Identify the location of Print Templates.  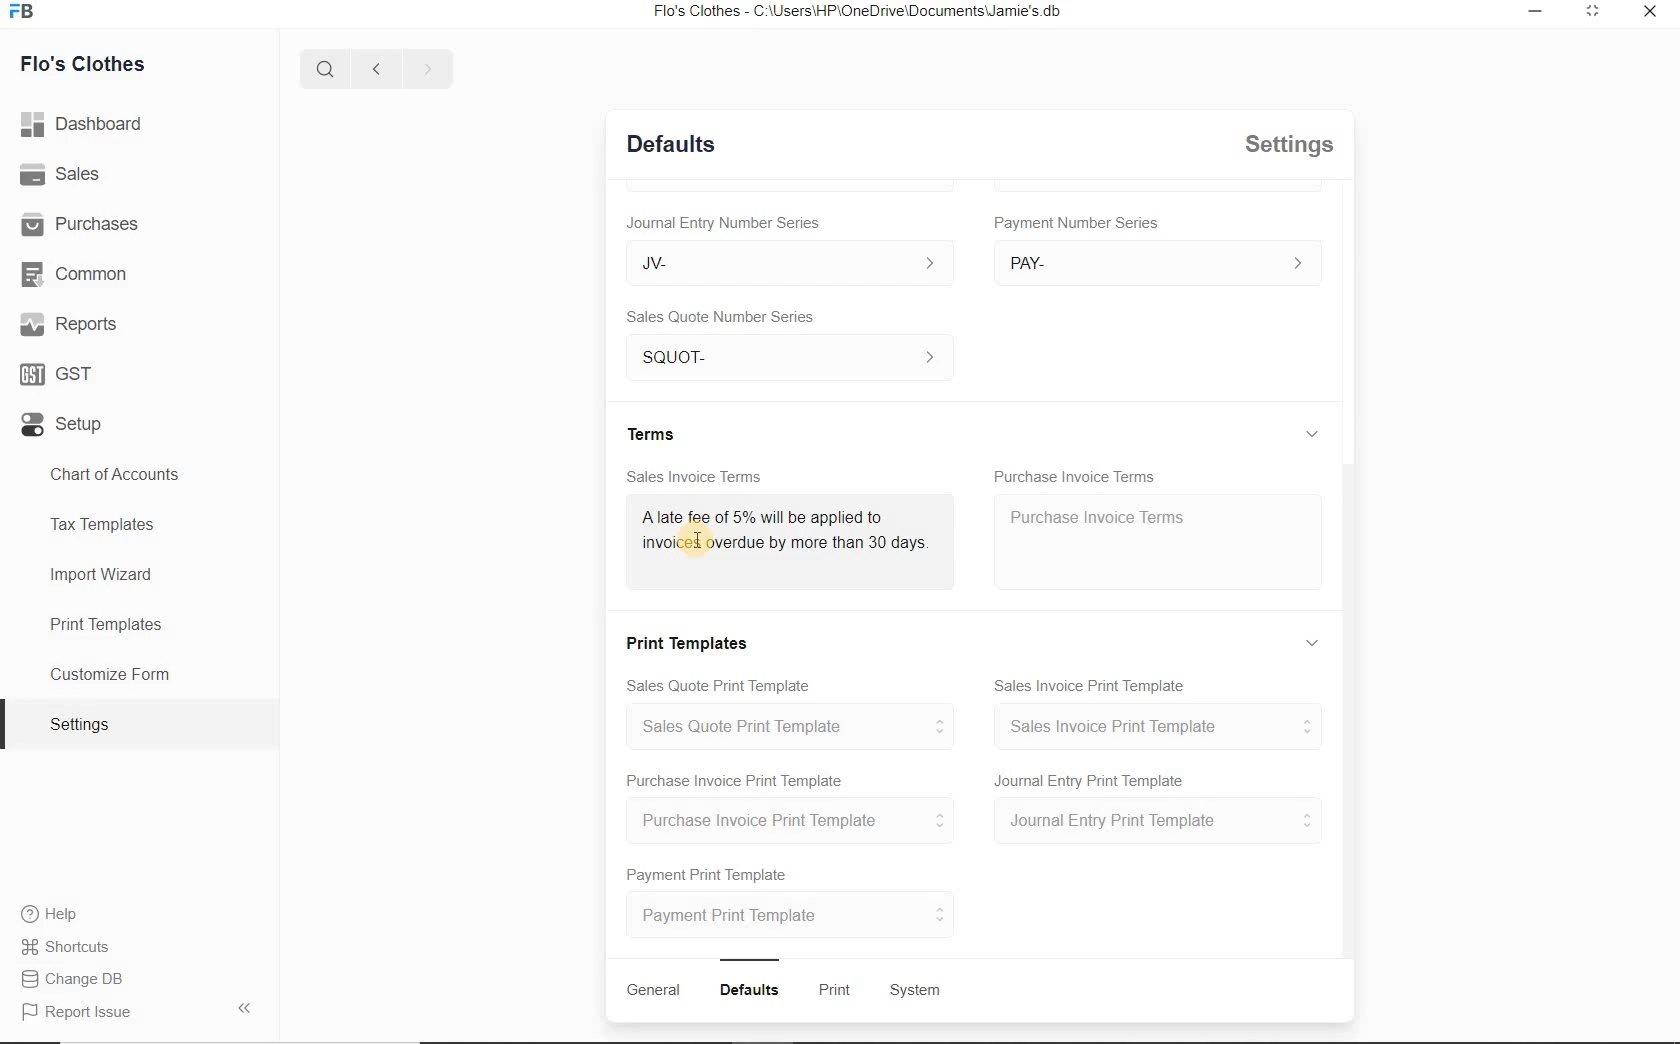
(104, 623).